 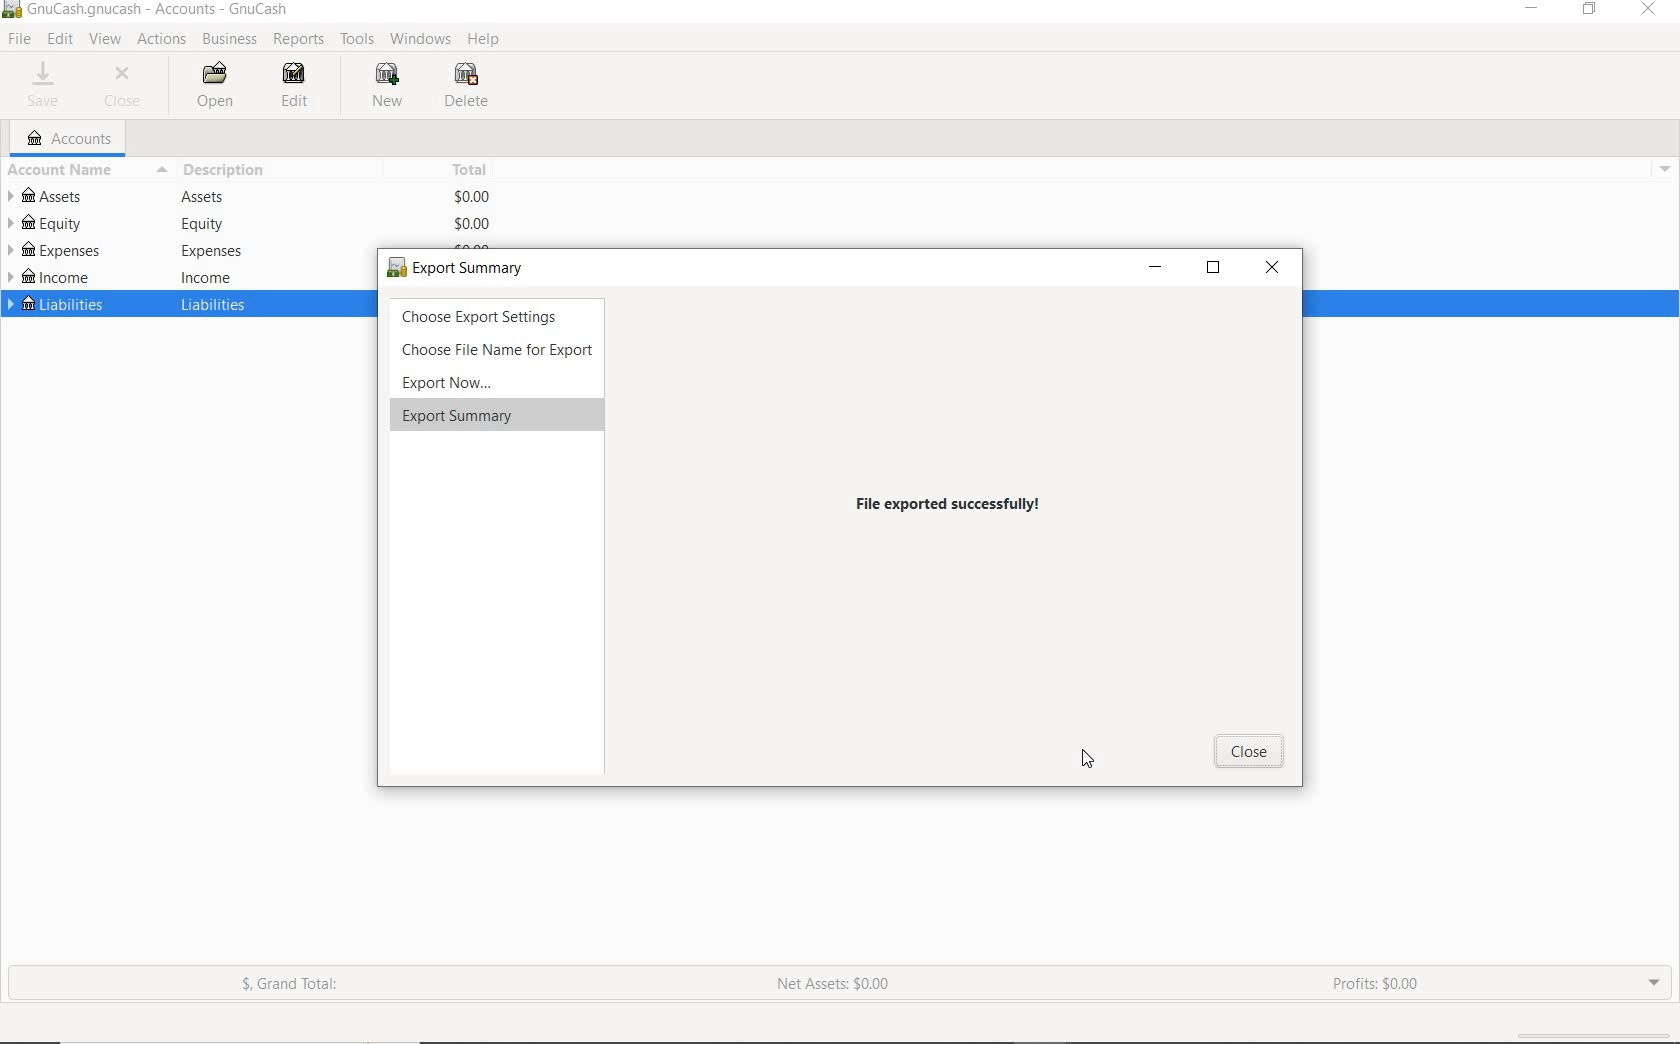 What do you see at coordinates (458, 418) in the screenshot?
I see `export summary` at bounding box center [458, 418].